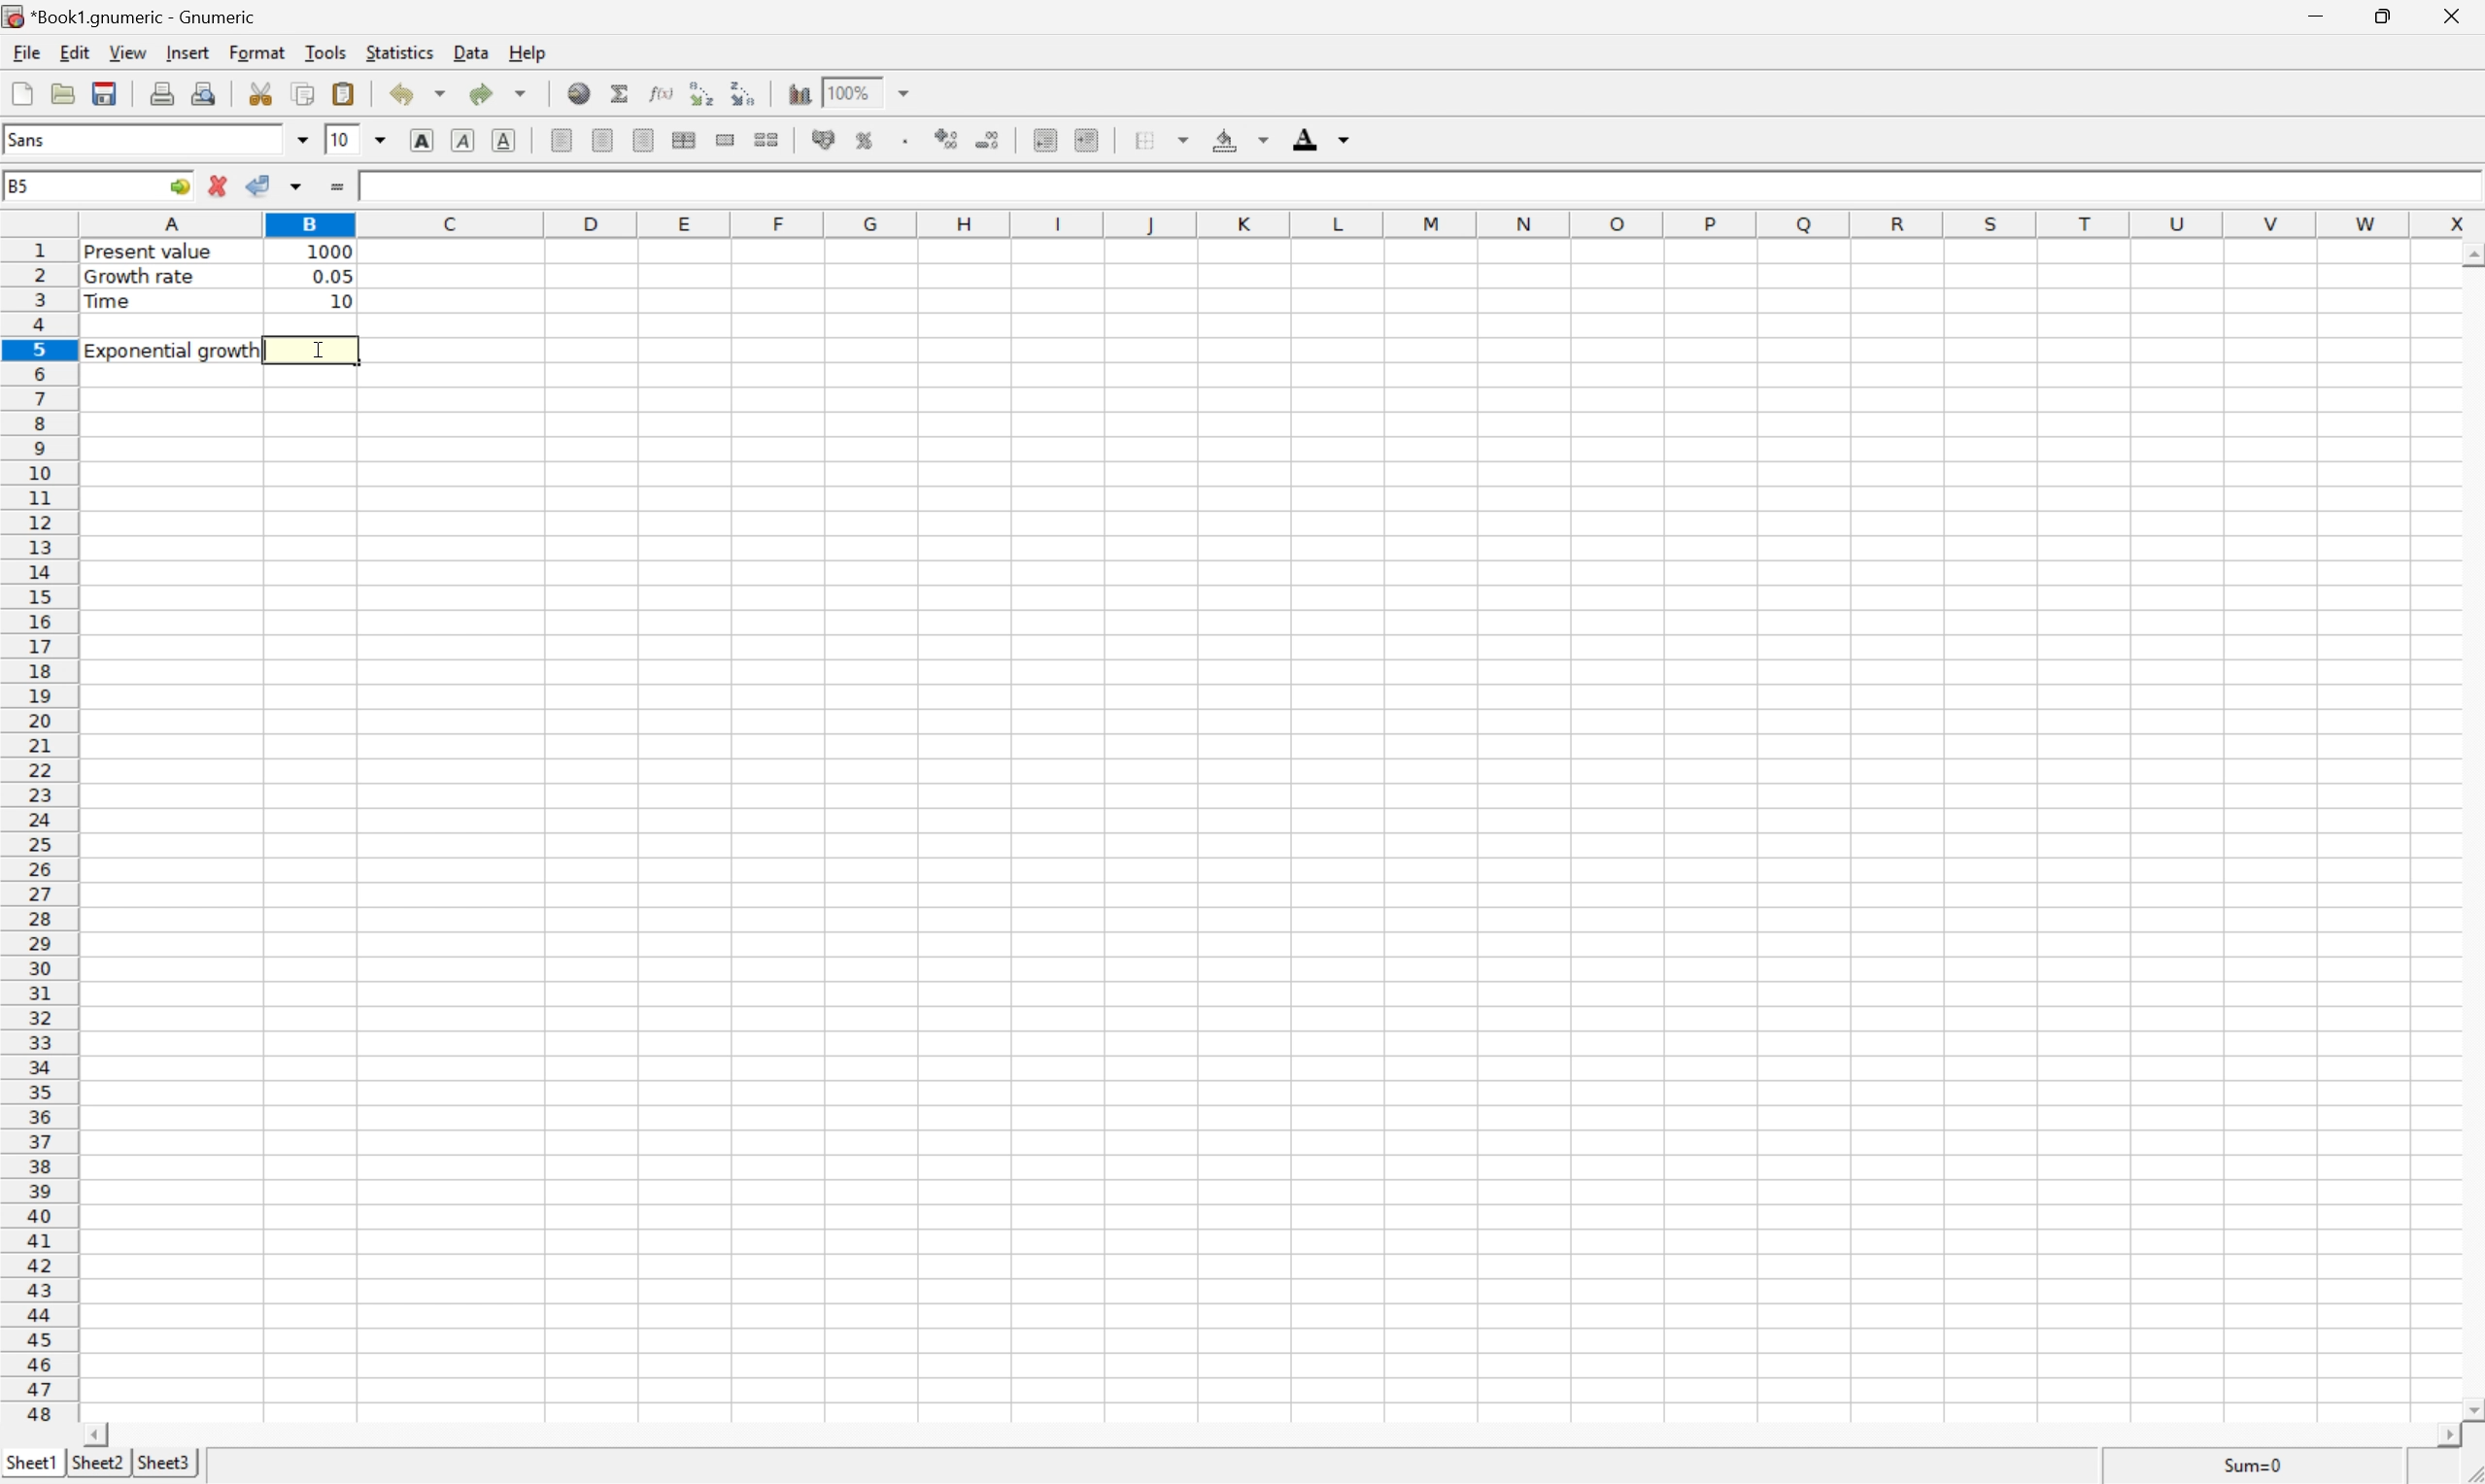  What do you see at coordinates (163, 94) in the screenshot?
I see `Print the current file` at bounding box center [163, 94].